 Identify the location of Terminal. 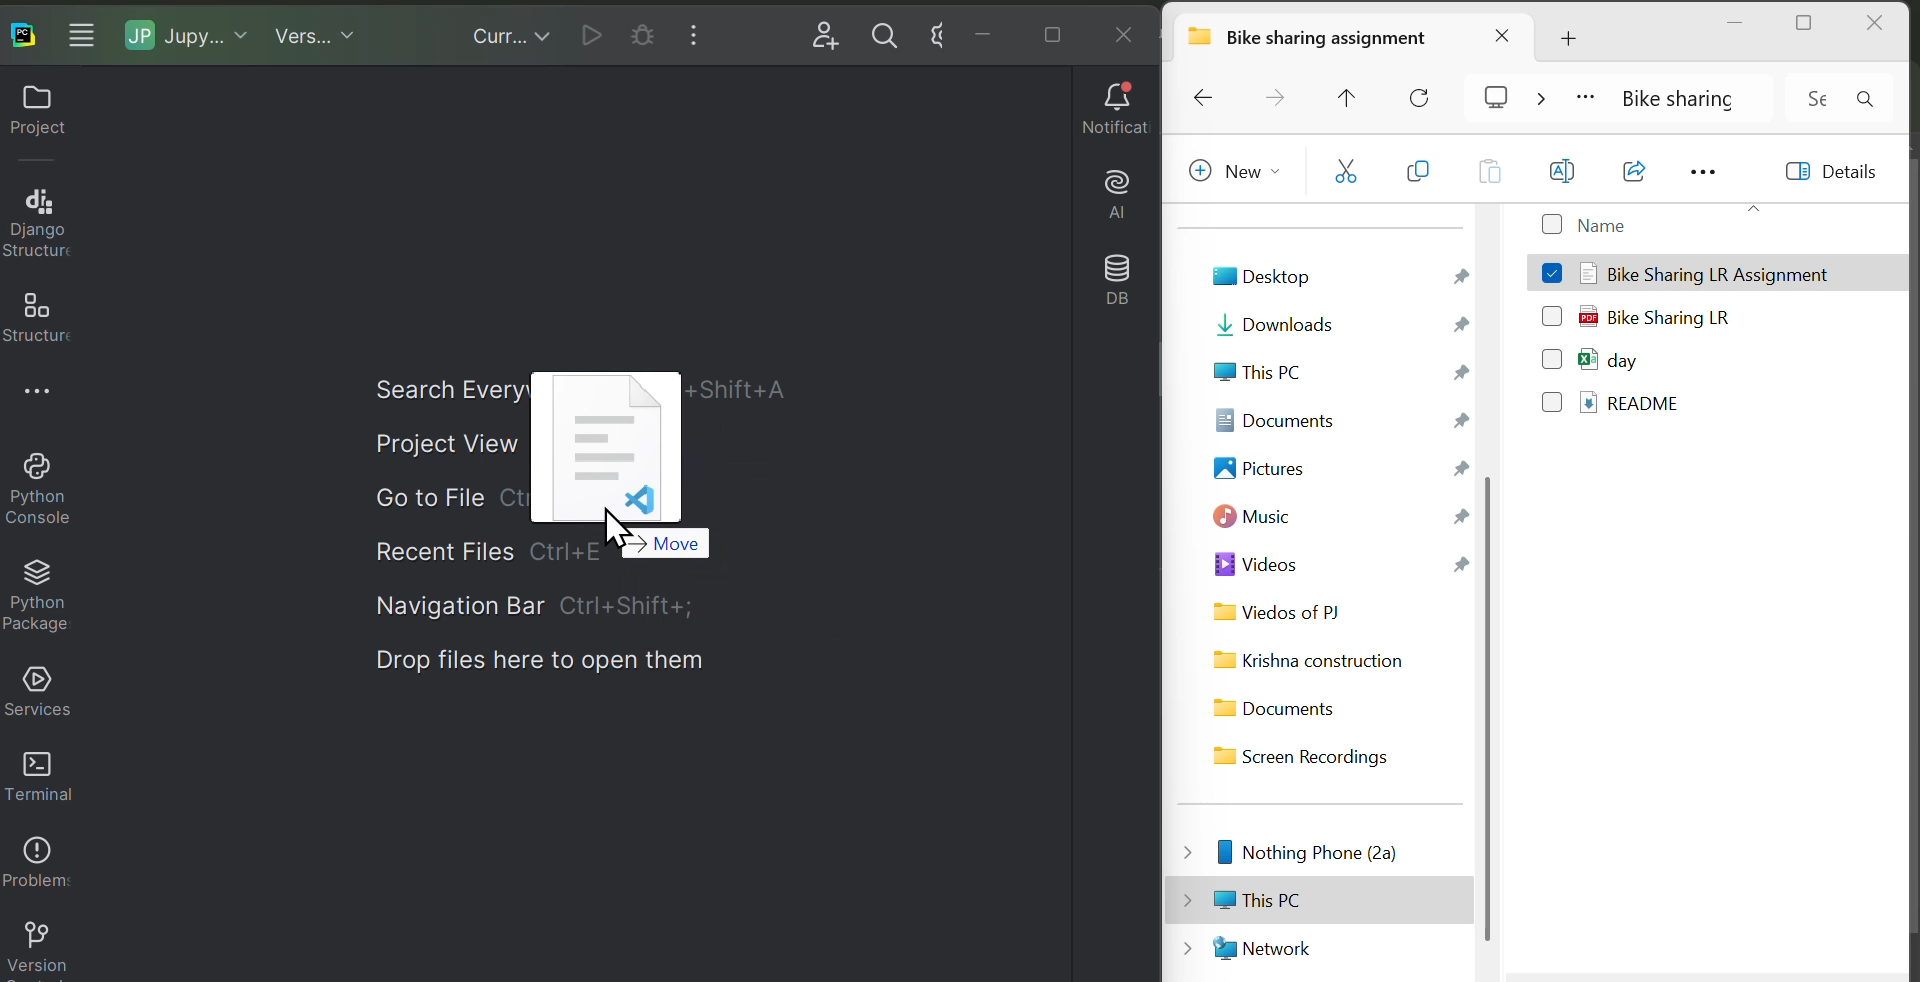
(41, 773).